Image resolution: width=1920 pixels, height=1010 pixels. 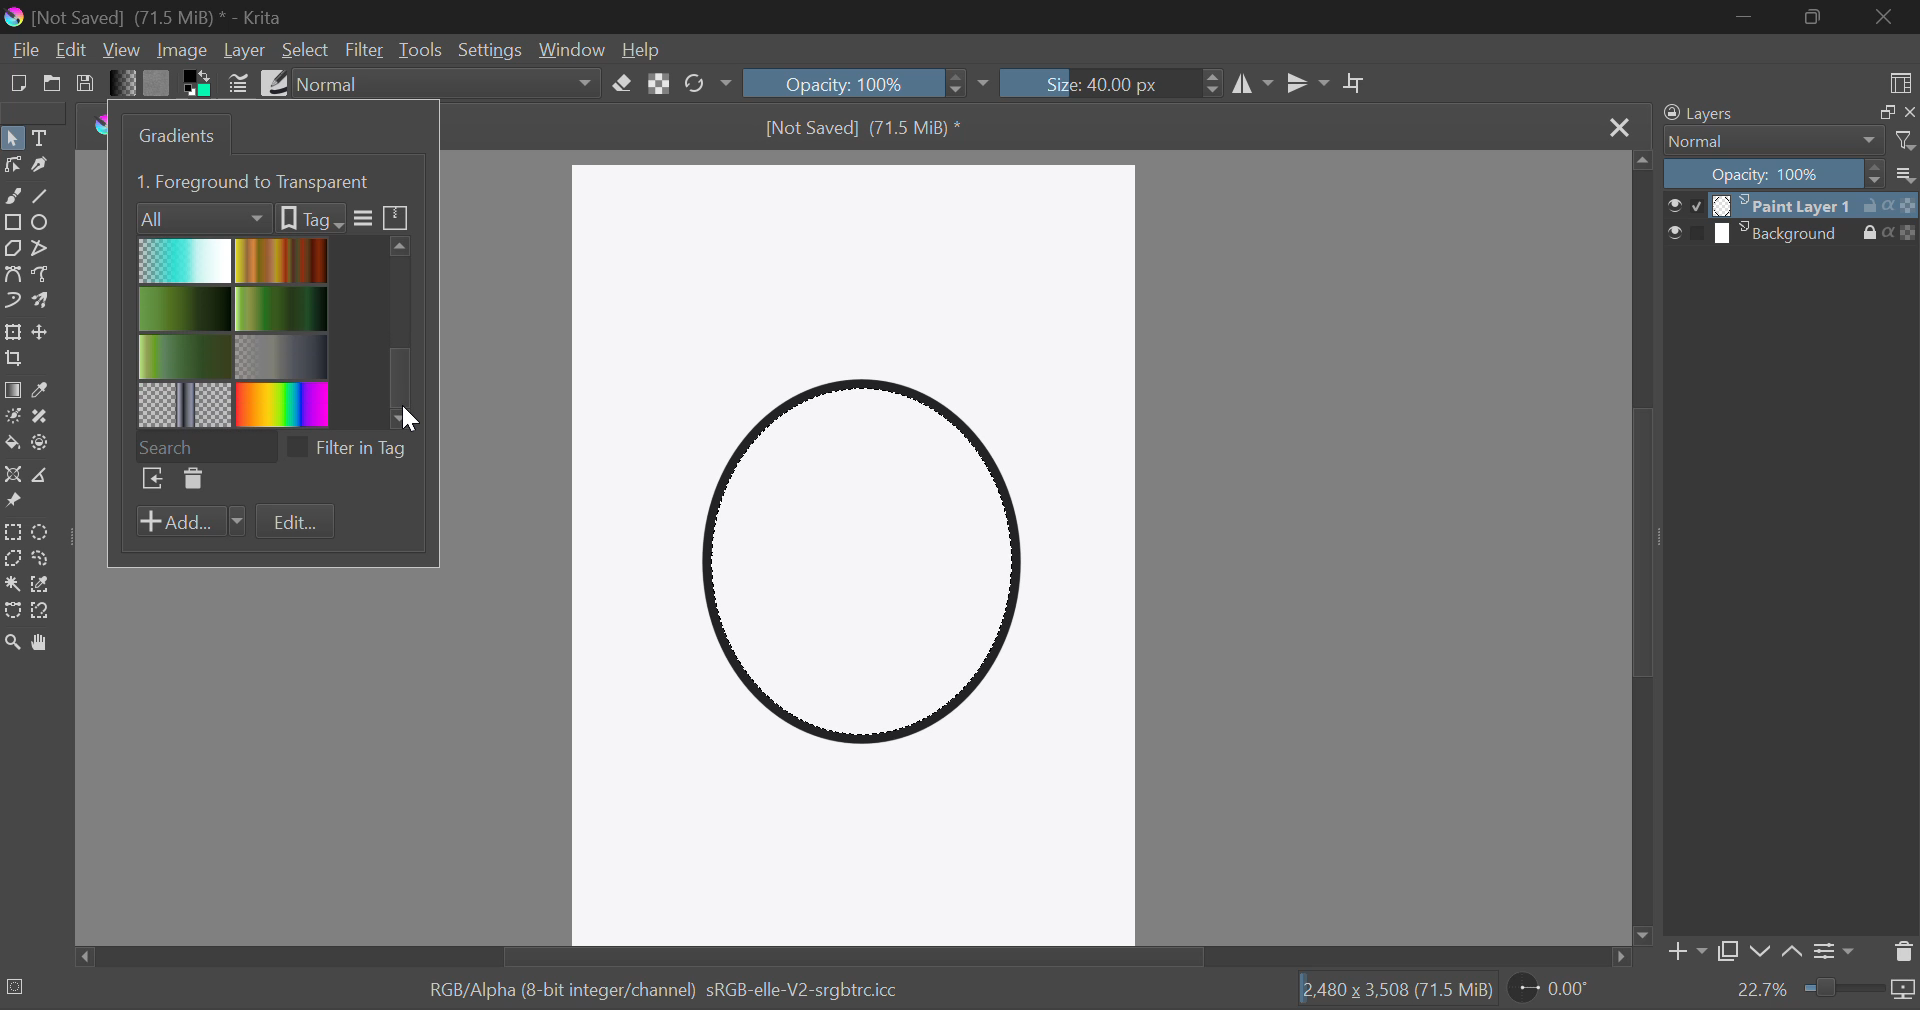 What do you see at coordinates (158, 19) in the screenshot?
I see `[Not Saved] (71.5 MiB) * - Krita` at bounding box center [158, 19].